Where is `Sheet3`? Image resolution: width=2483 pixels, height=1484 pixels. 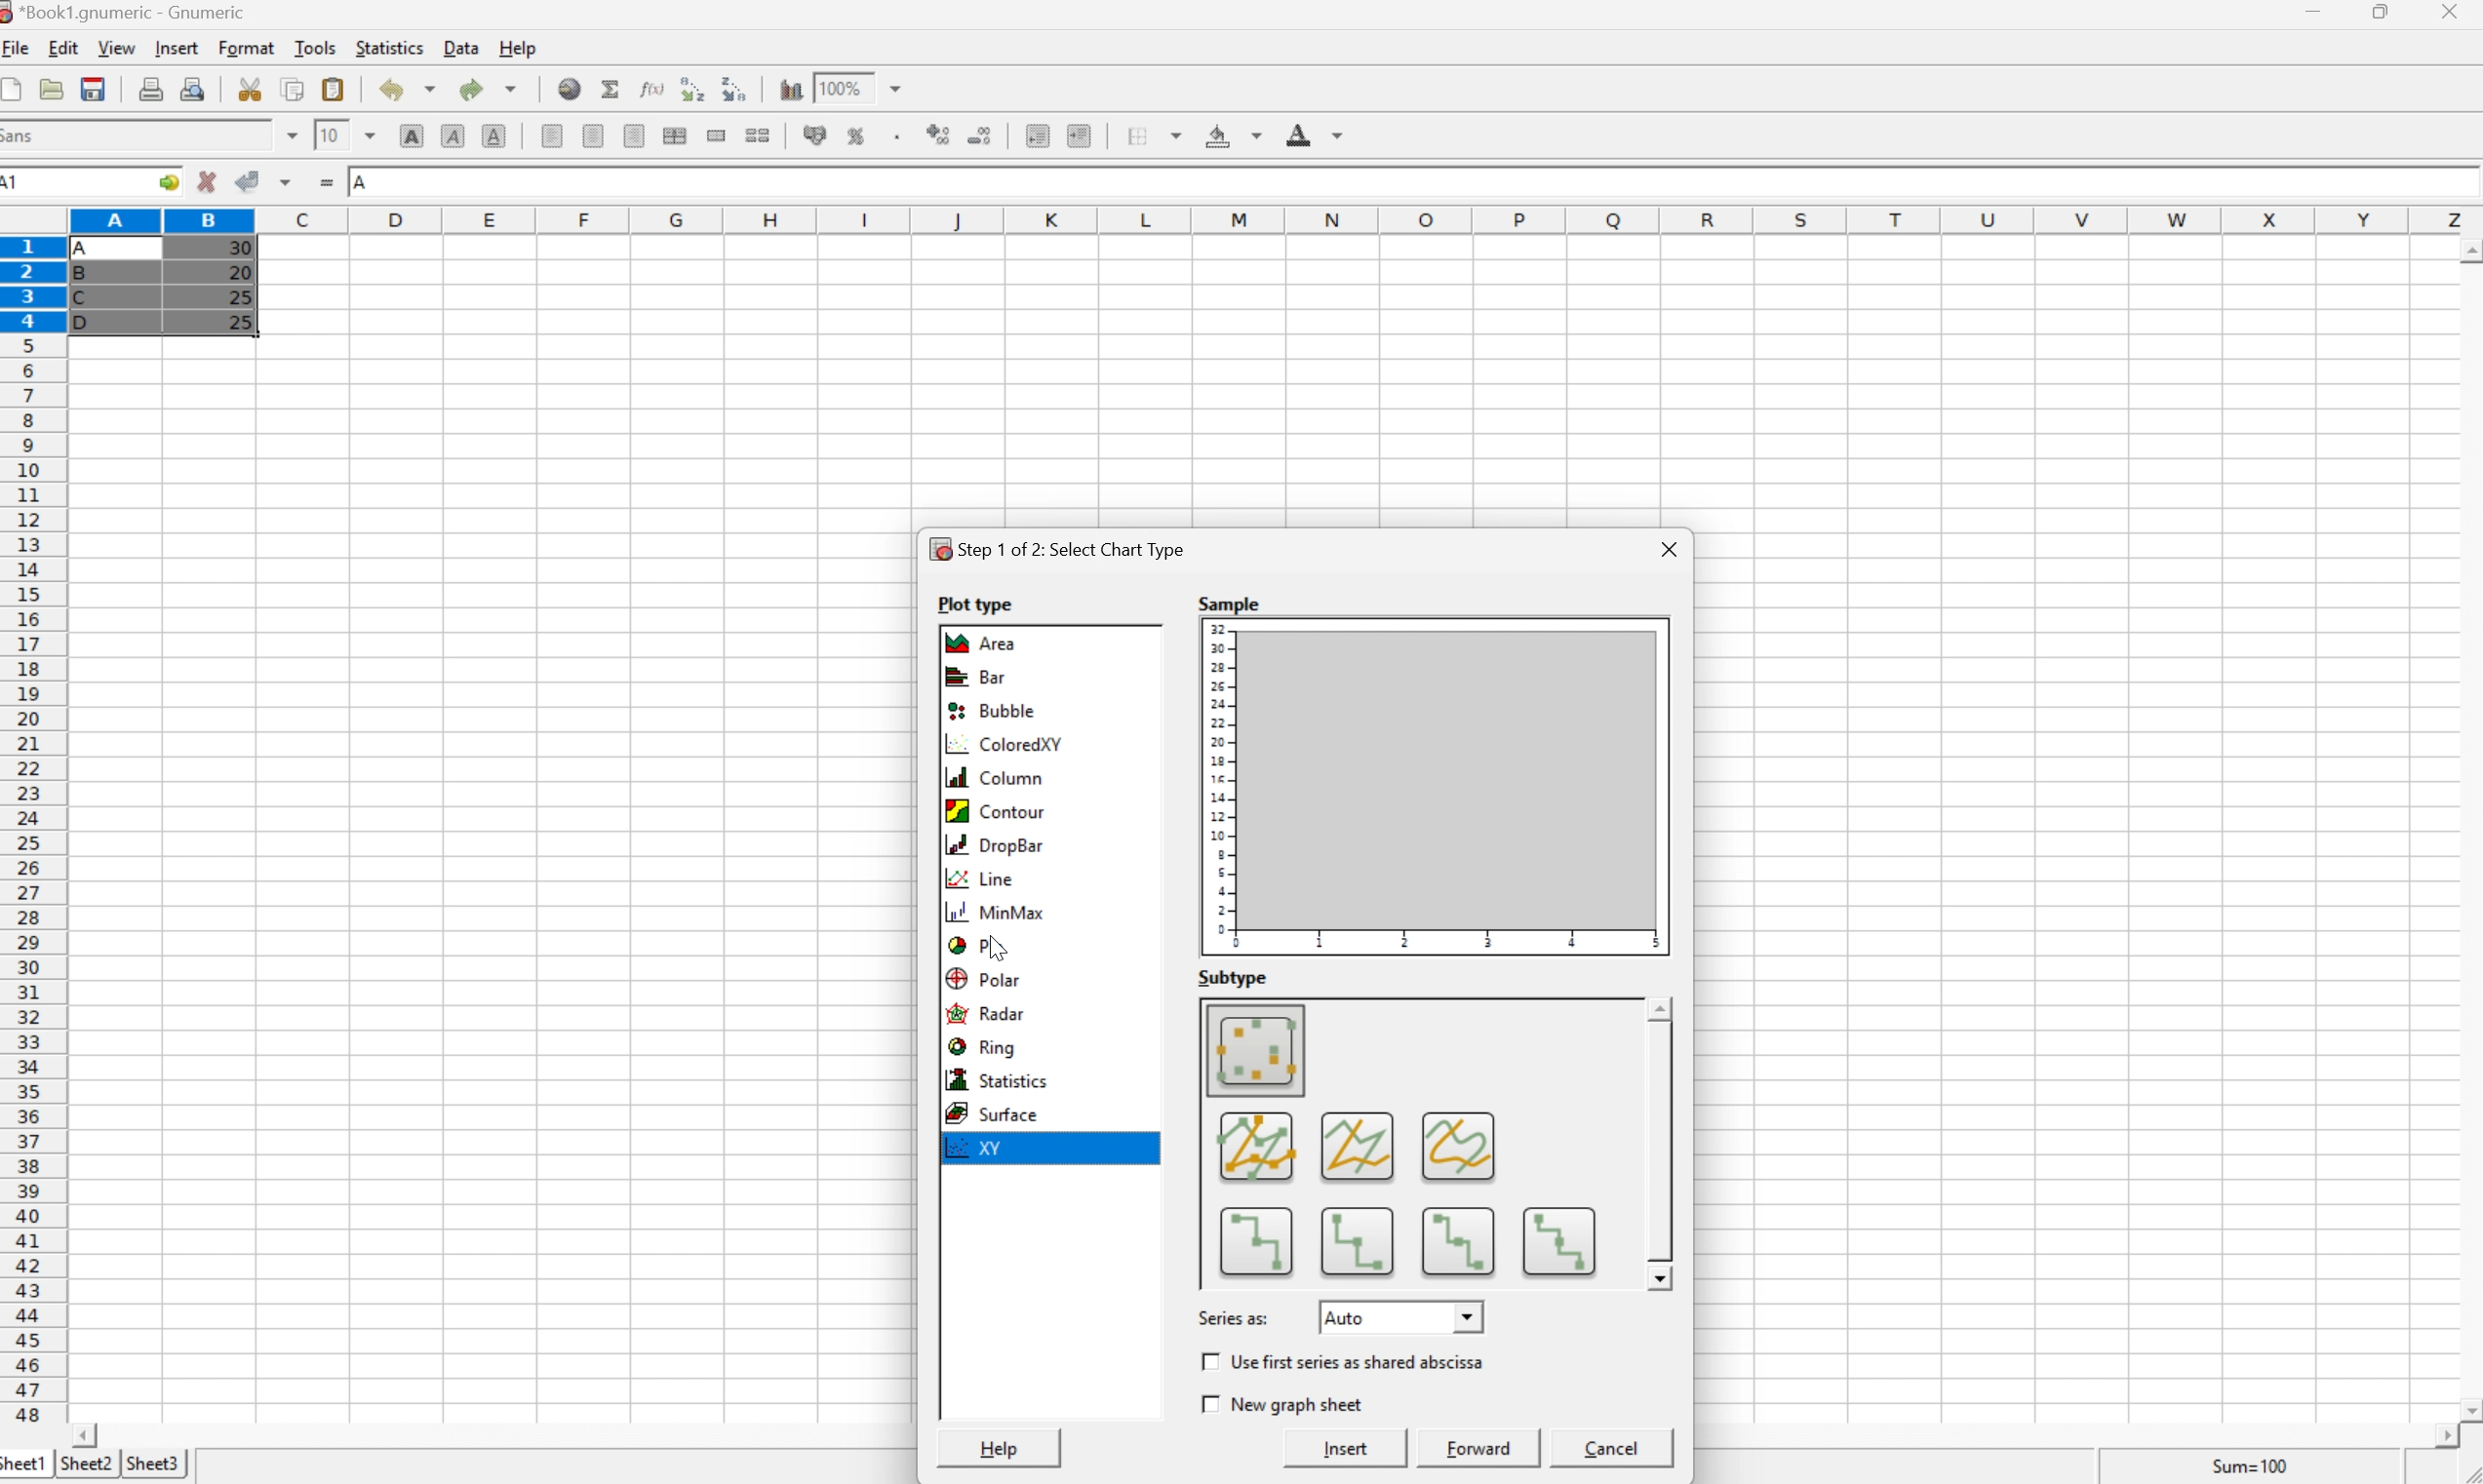
Sheet3 is located at coordinates (155, 1461).